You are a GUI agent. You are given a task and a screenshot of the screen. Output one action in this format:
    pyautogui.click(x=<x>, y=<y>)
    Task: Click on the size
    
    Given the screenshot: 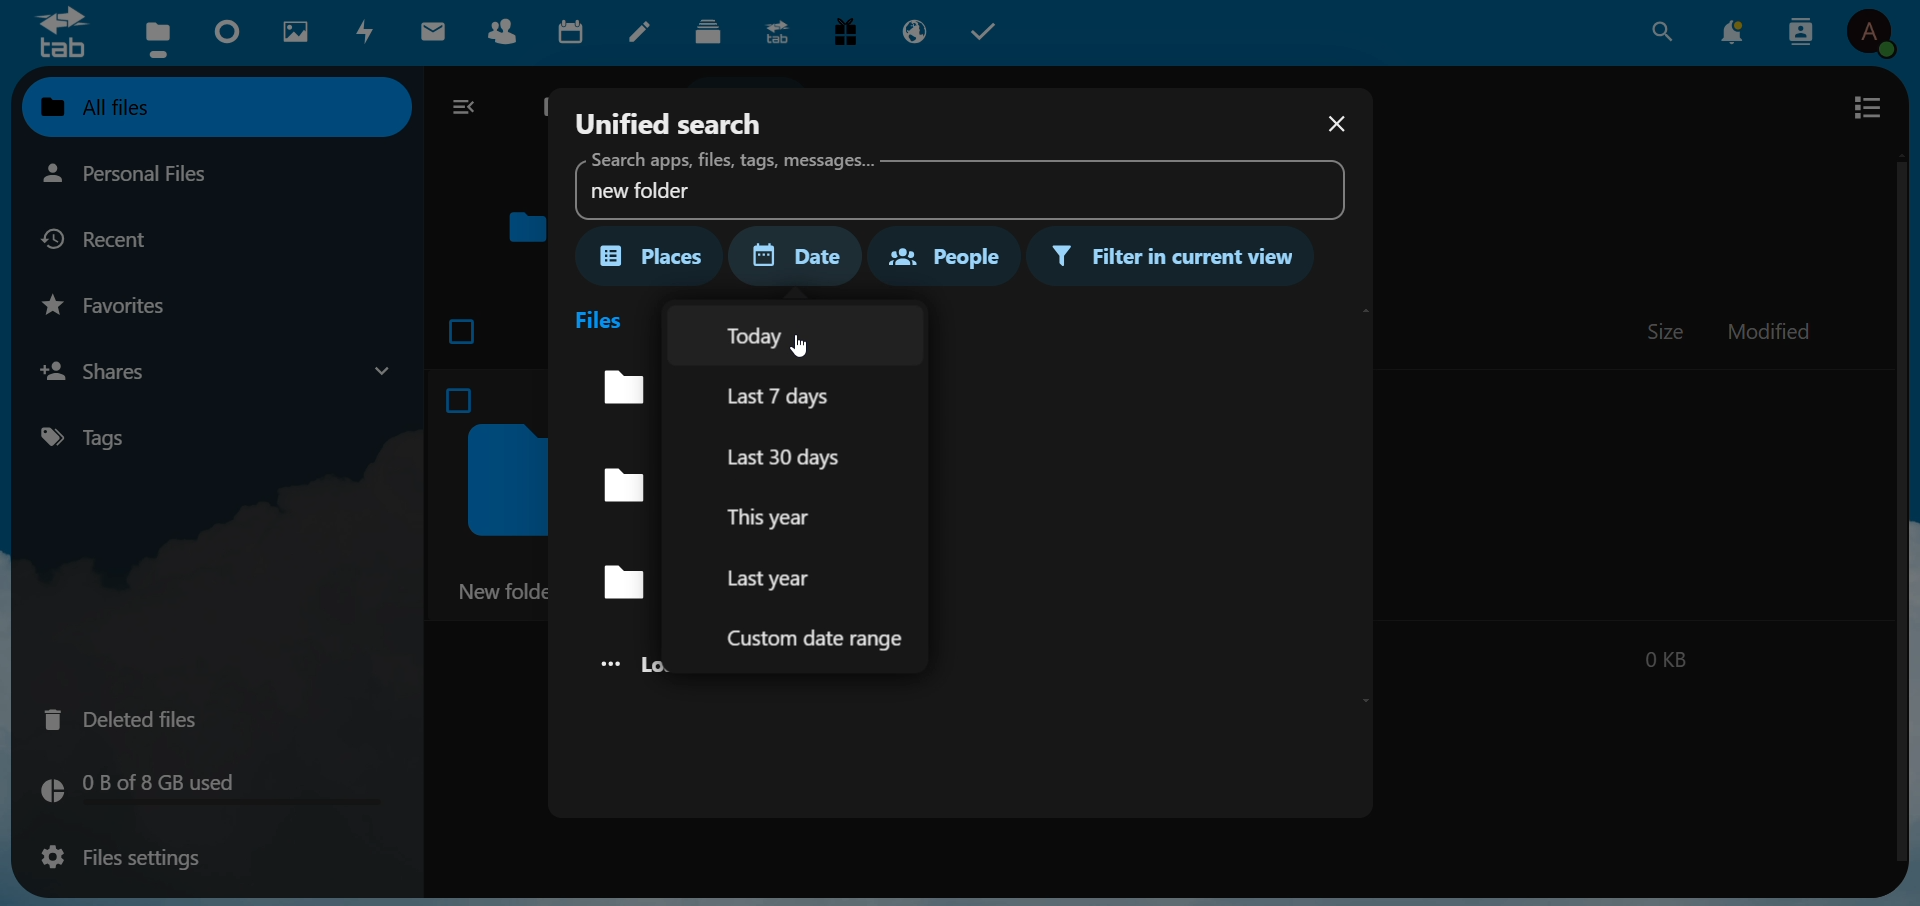 What is the action you would take?
    pyautogui.click(x=1667, y=331)
    